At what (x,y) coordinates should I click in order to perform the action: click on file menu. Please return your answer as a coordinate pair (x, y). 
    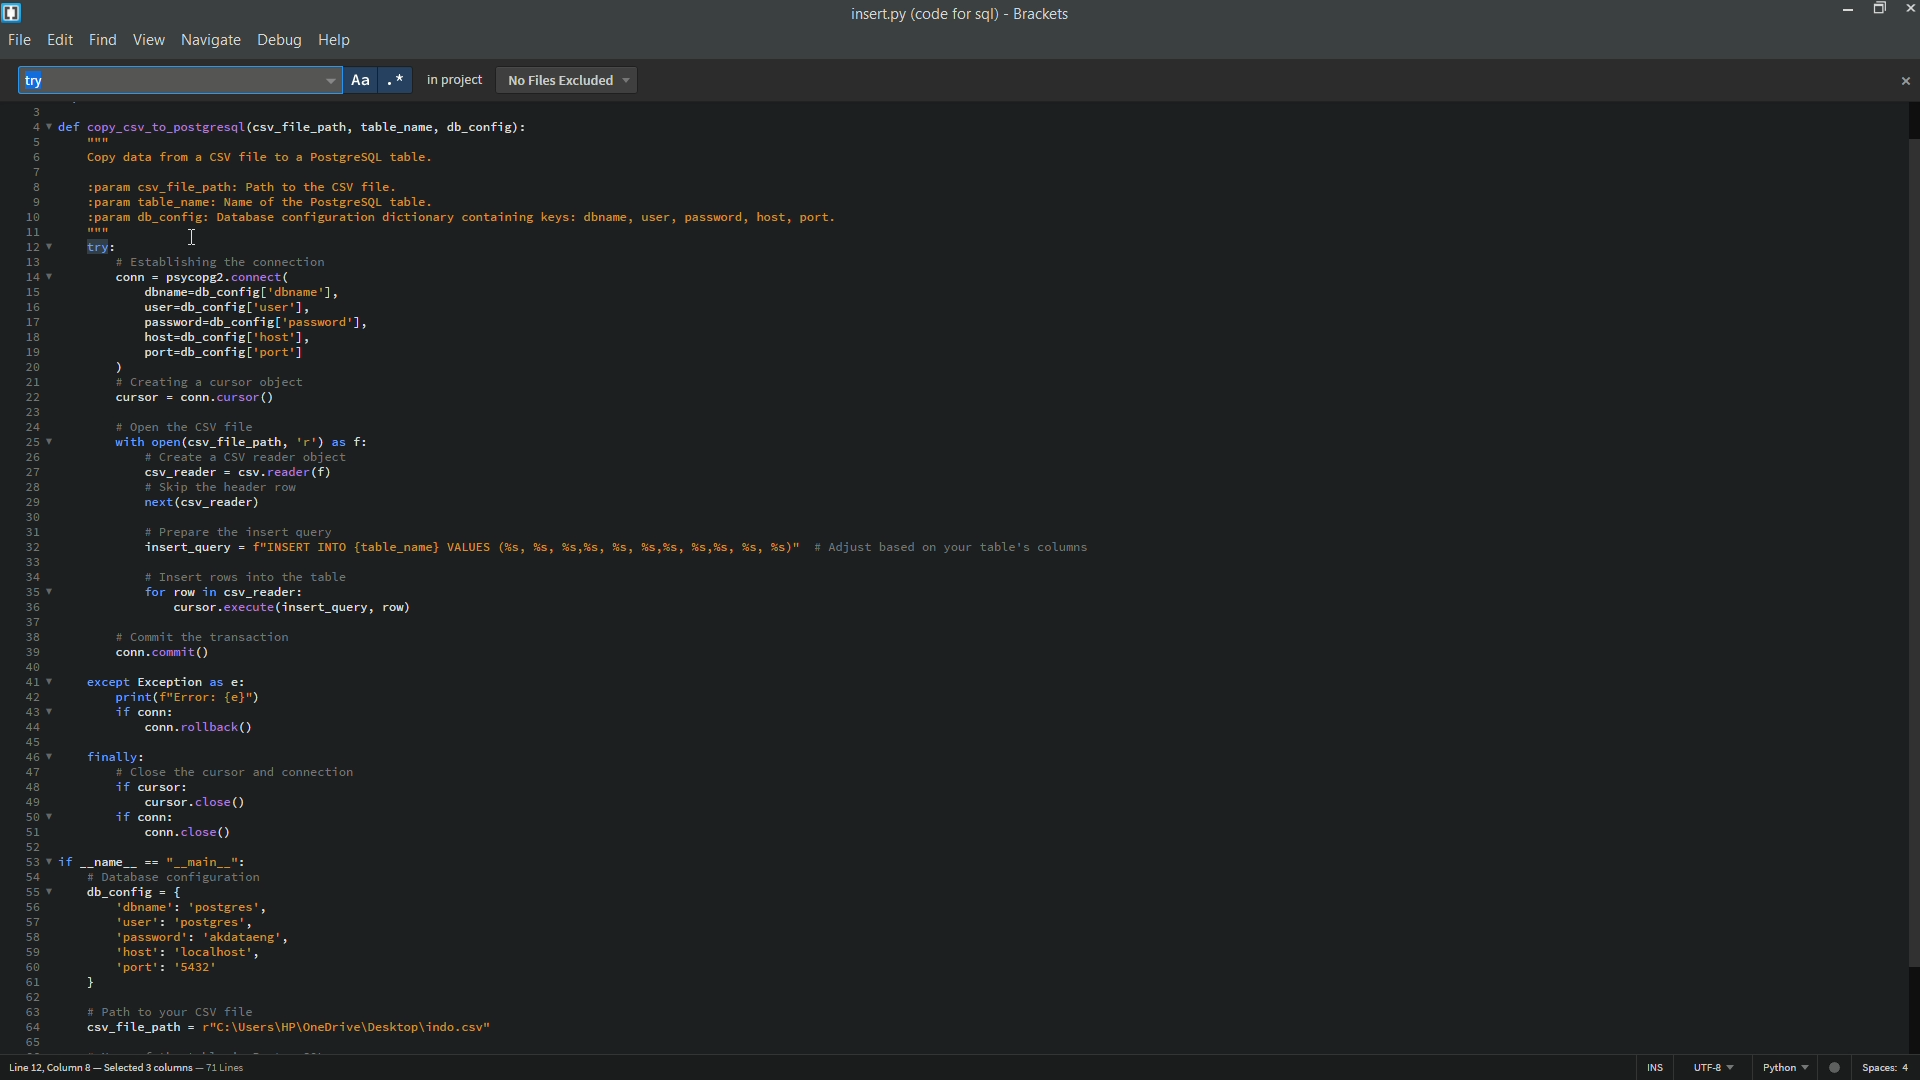
    Looking at the image, I should click on (16, 42).